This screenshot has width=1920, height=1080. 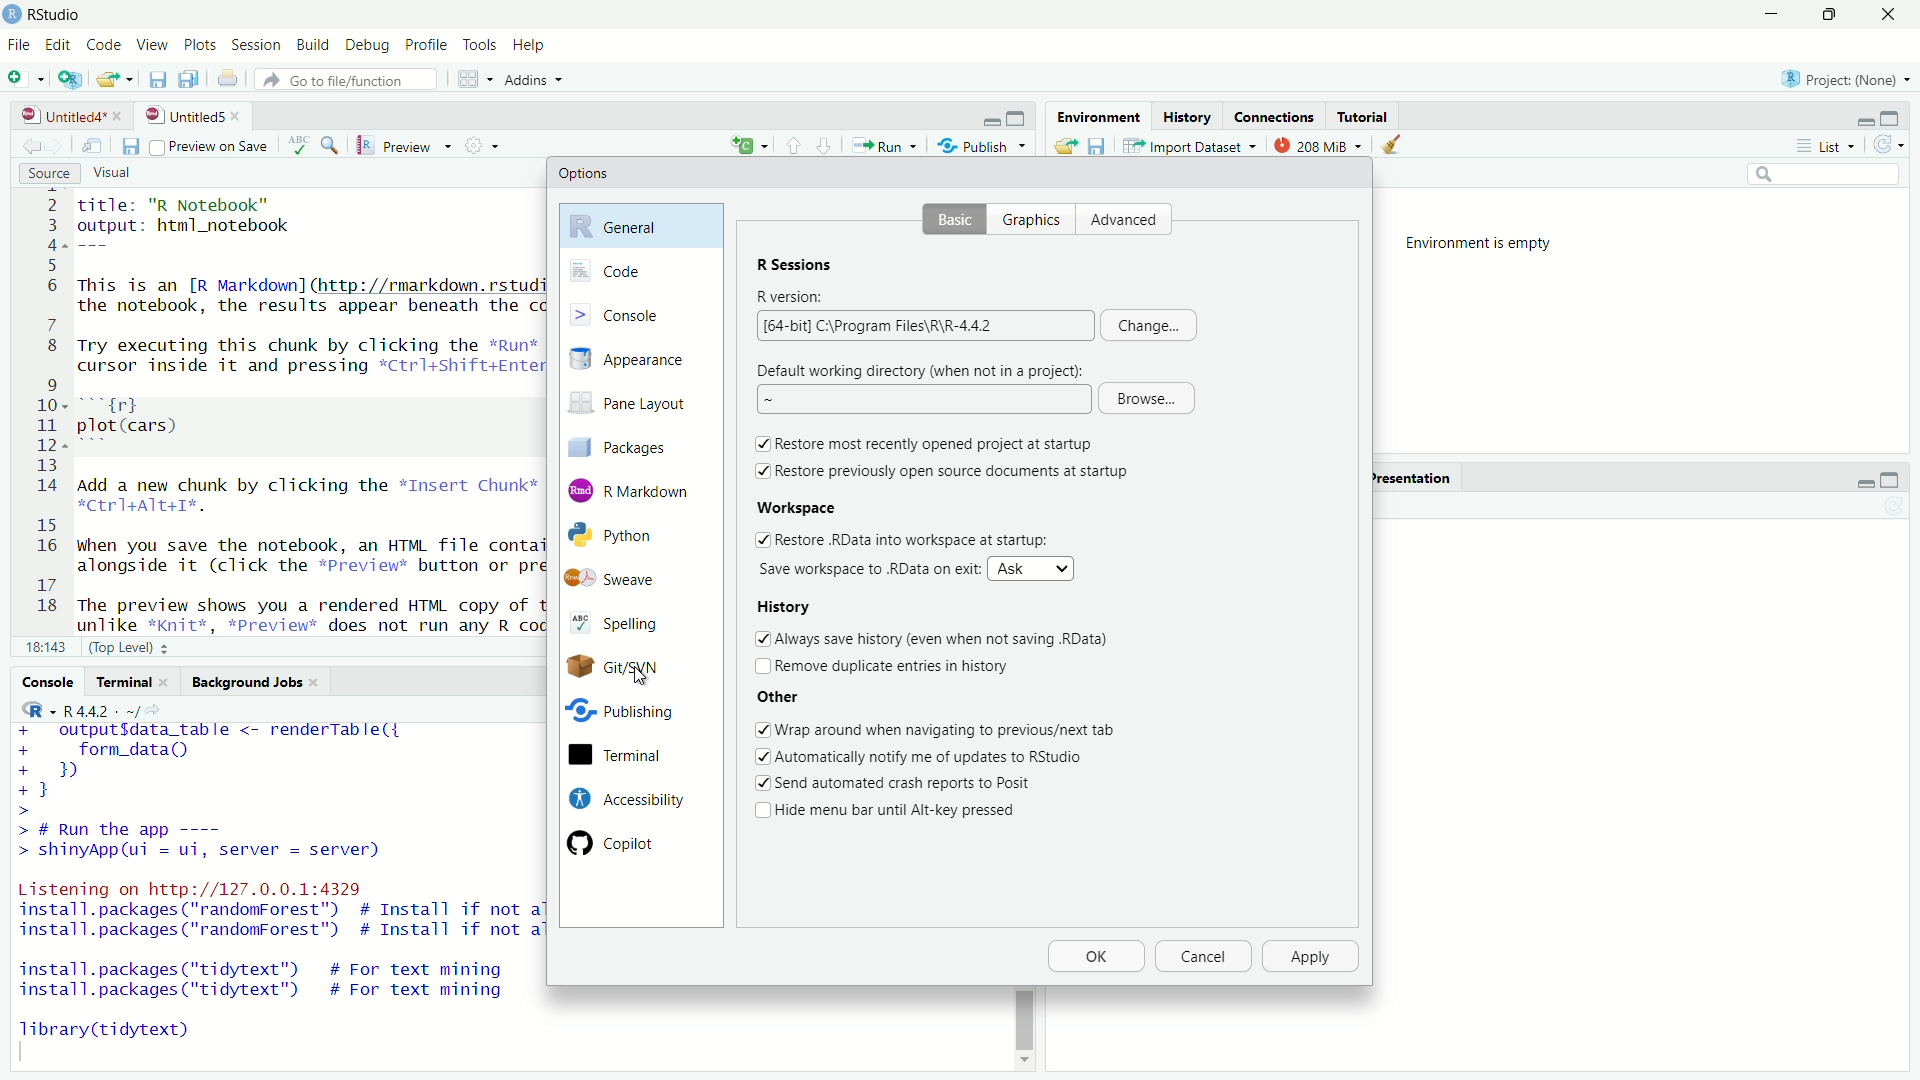 I want to click on Untitled4, so click(x=57, y=116).